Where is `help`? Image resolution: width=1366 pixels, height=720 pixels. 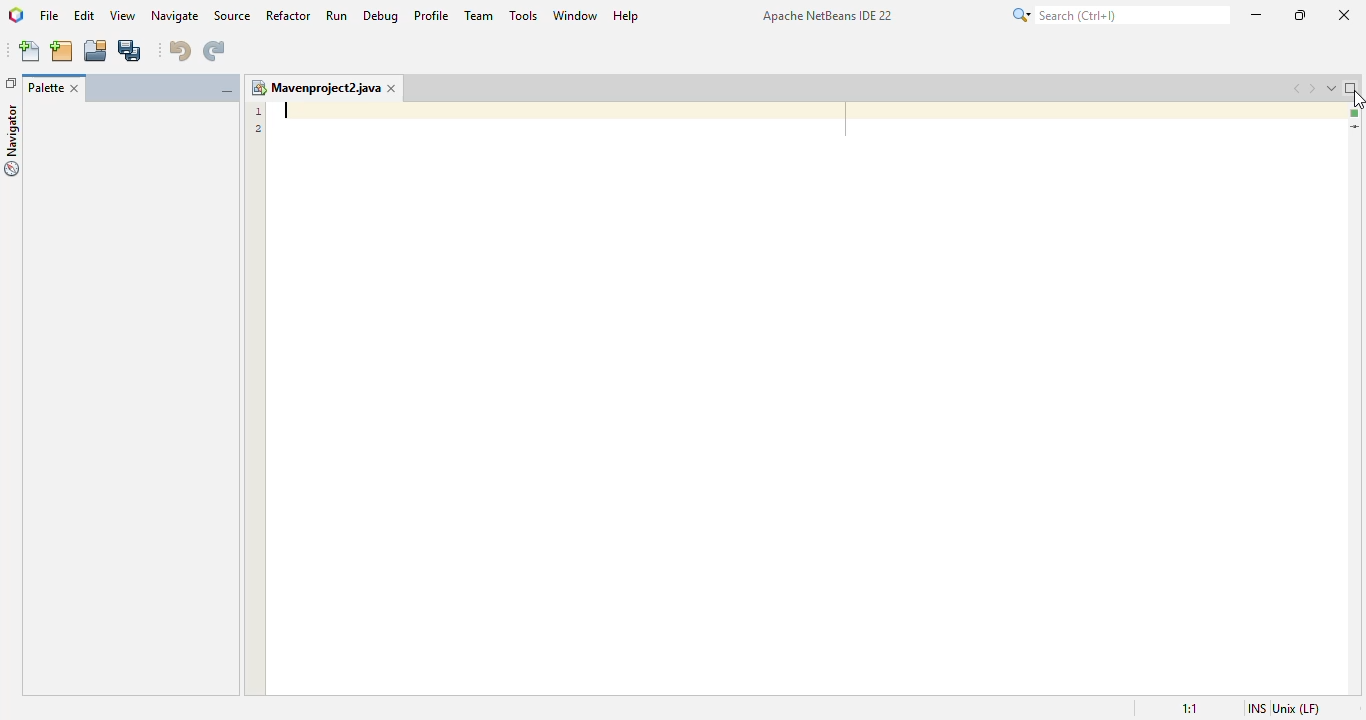 help is located at coordinates (627, 16).